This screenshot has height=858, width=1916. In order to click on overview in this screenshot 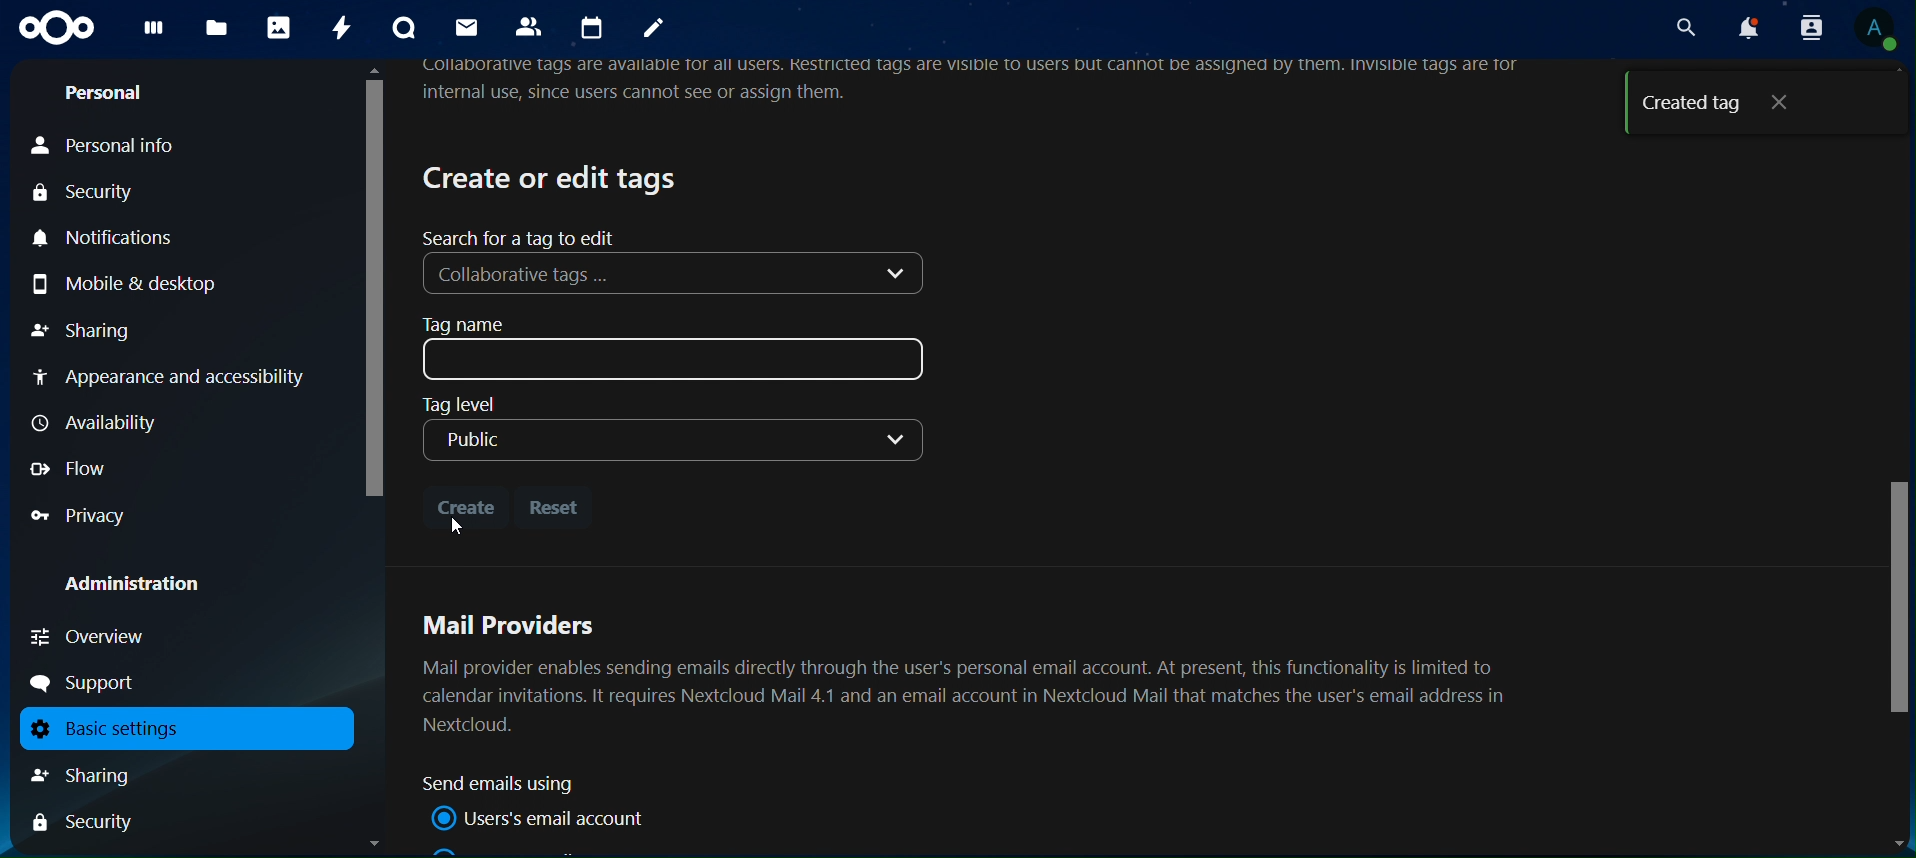, I will do `click(90, 636)`.